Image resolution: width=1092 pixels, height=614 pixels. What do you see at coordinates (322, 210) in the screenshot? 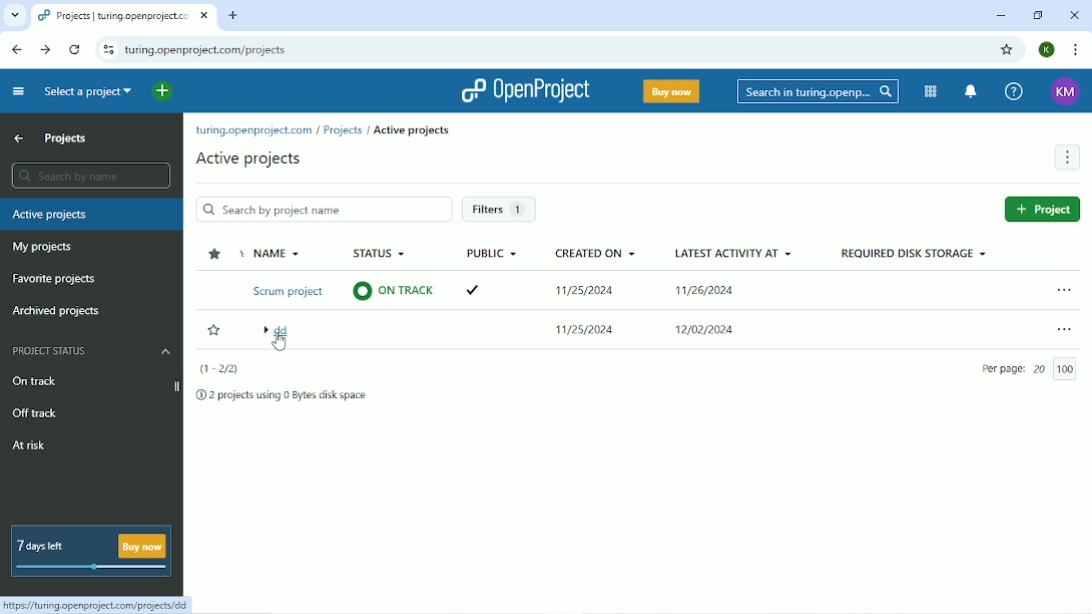
I see `Search by project name` at bounding box center [322, 210].